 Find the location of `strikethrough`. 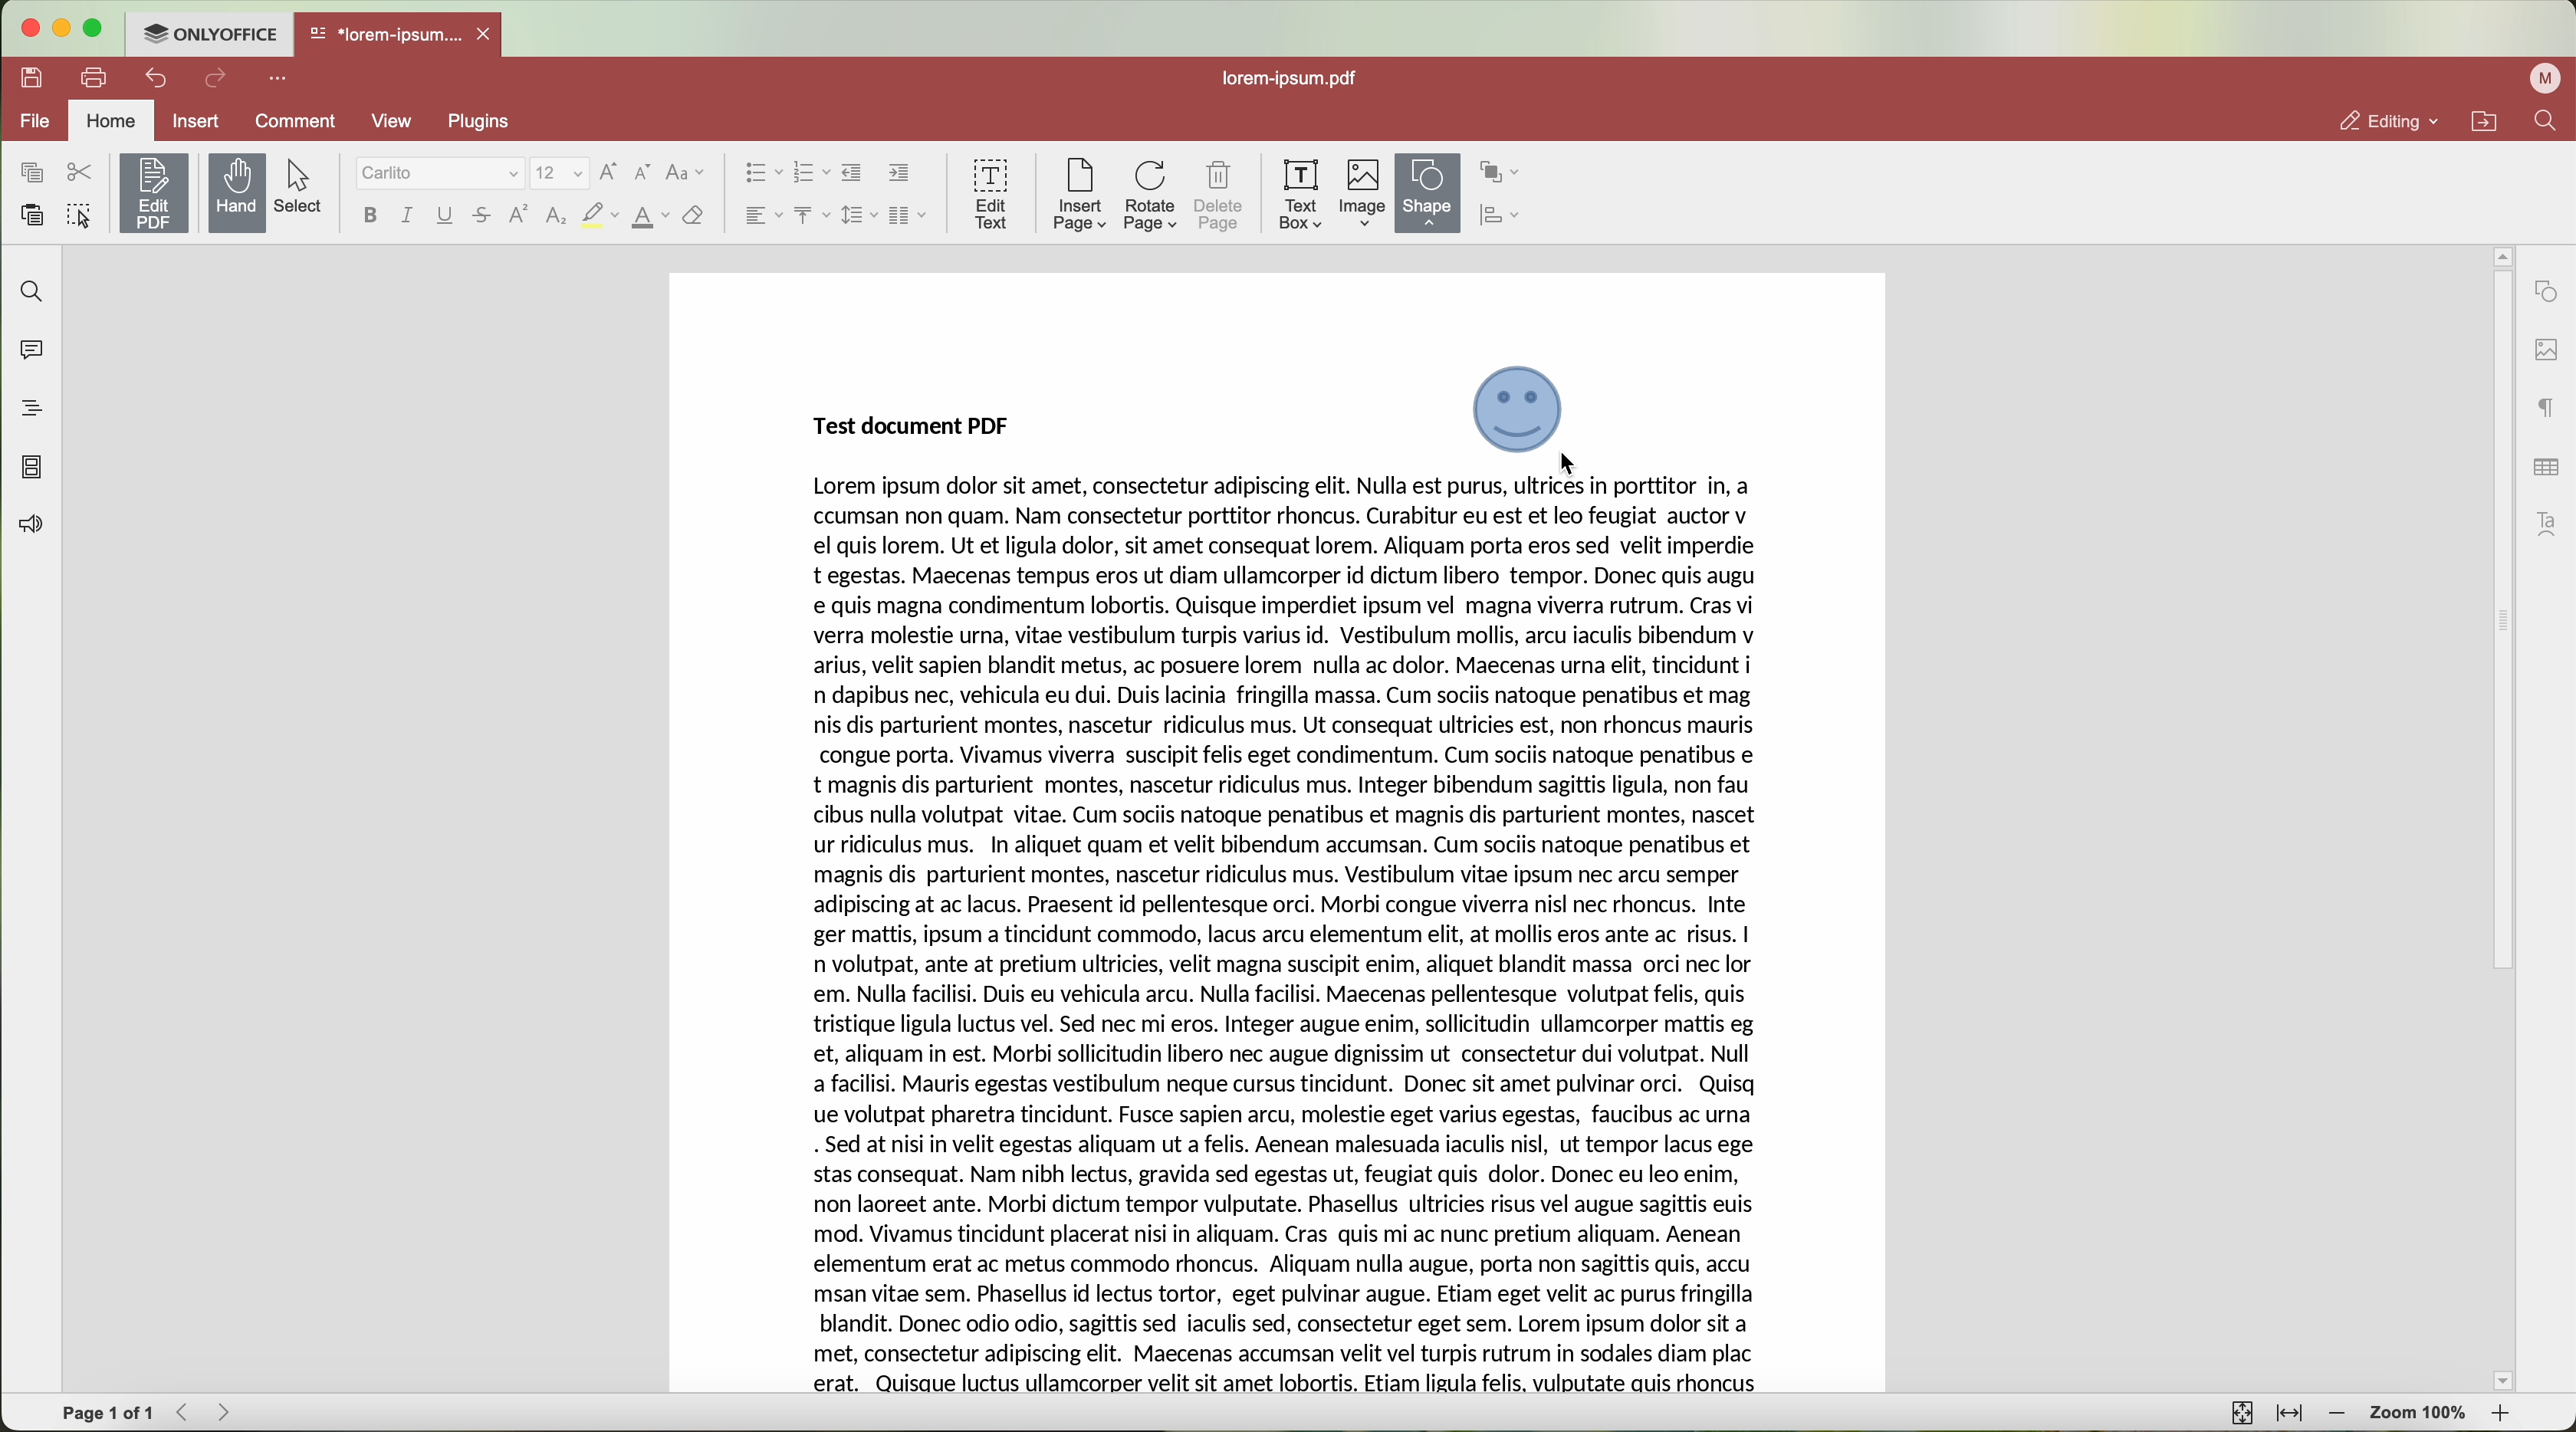

strikethrough is located at coordinates (485, 218).